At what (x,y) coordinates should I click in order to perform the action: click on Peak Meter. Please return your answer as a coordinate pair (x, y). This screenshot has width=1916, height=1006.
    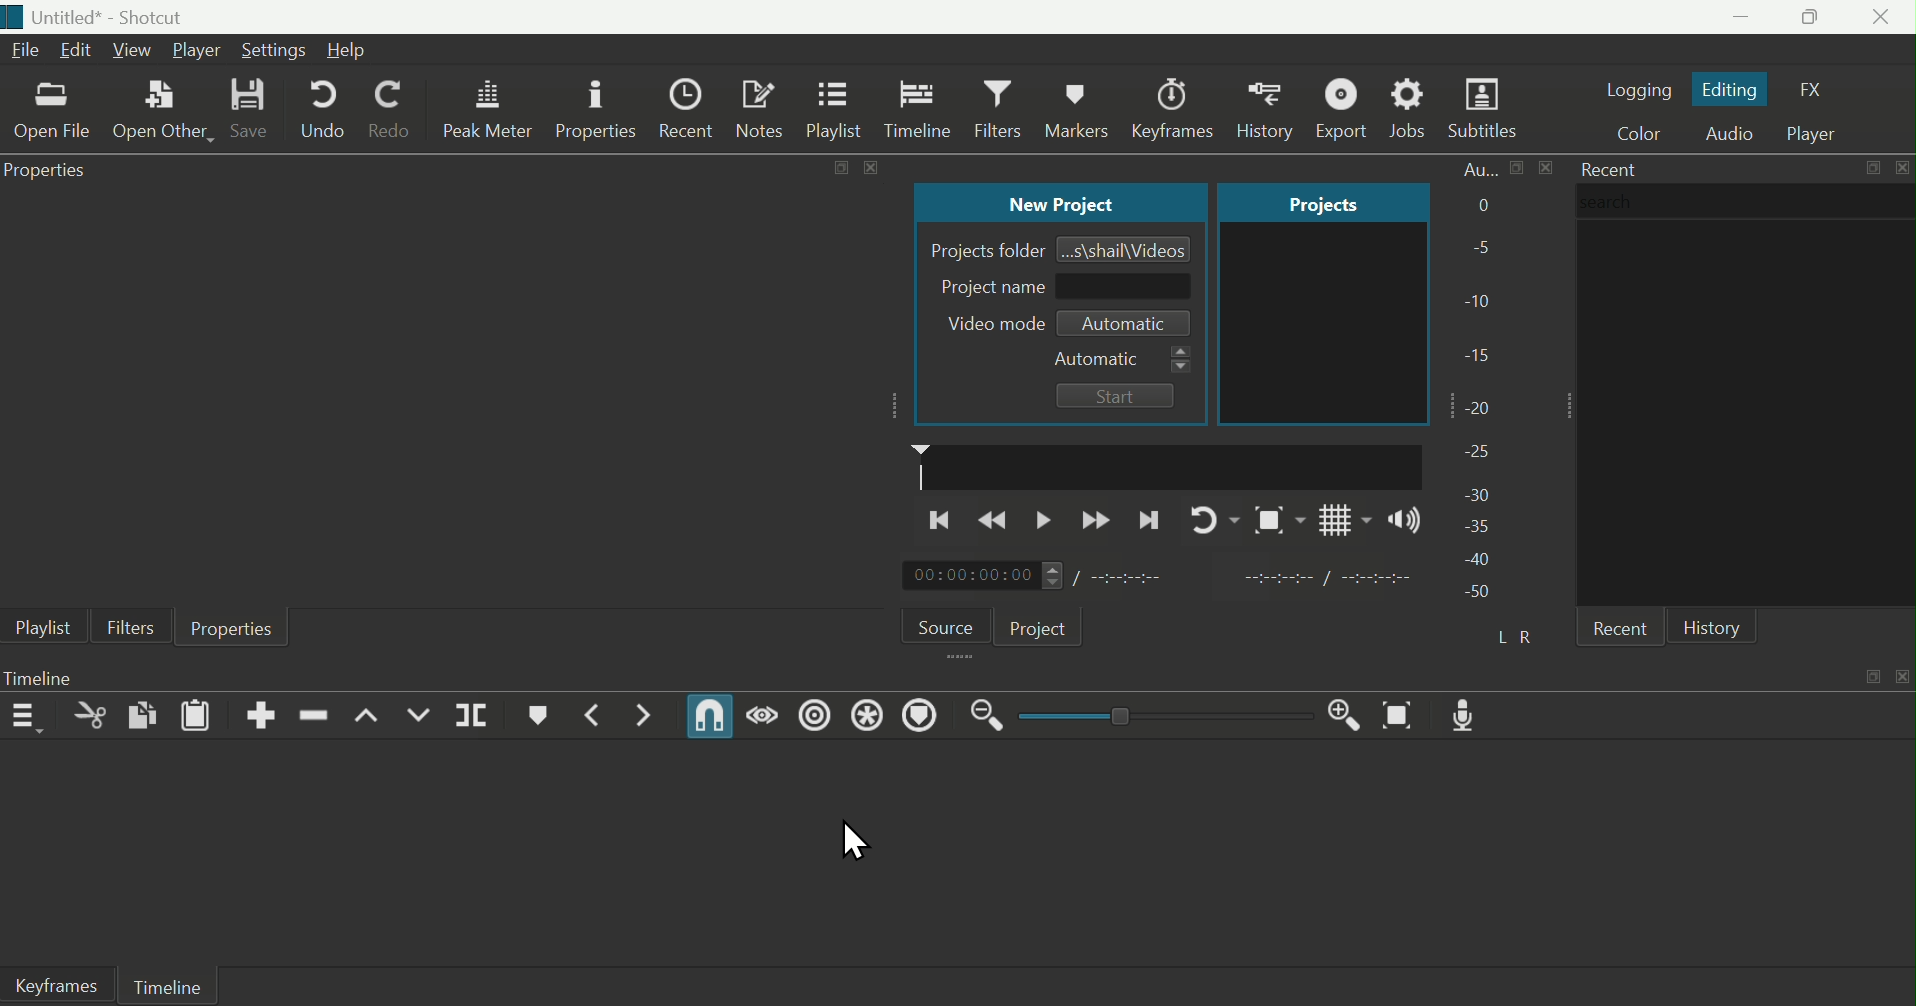
    Looking at the image, I should click on (489, 109).